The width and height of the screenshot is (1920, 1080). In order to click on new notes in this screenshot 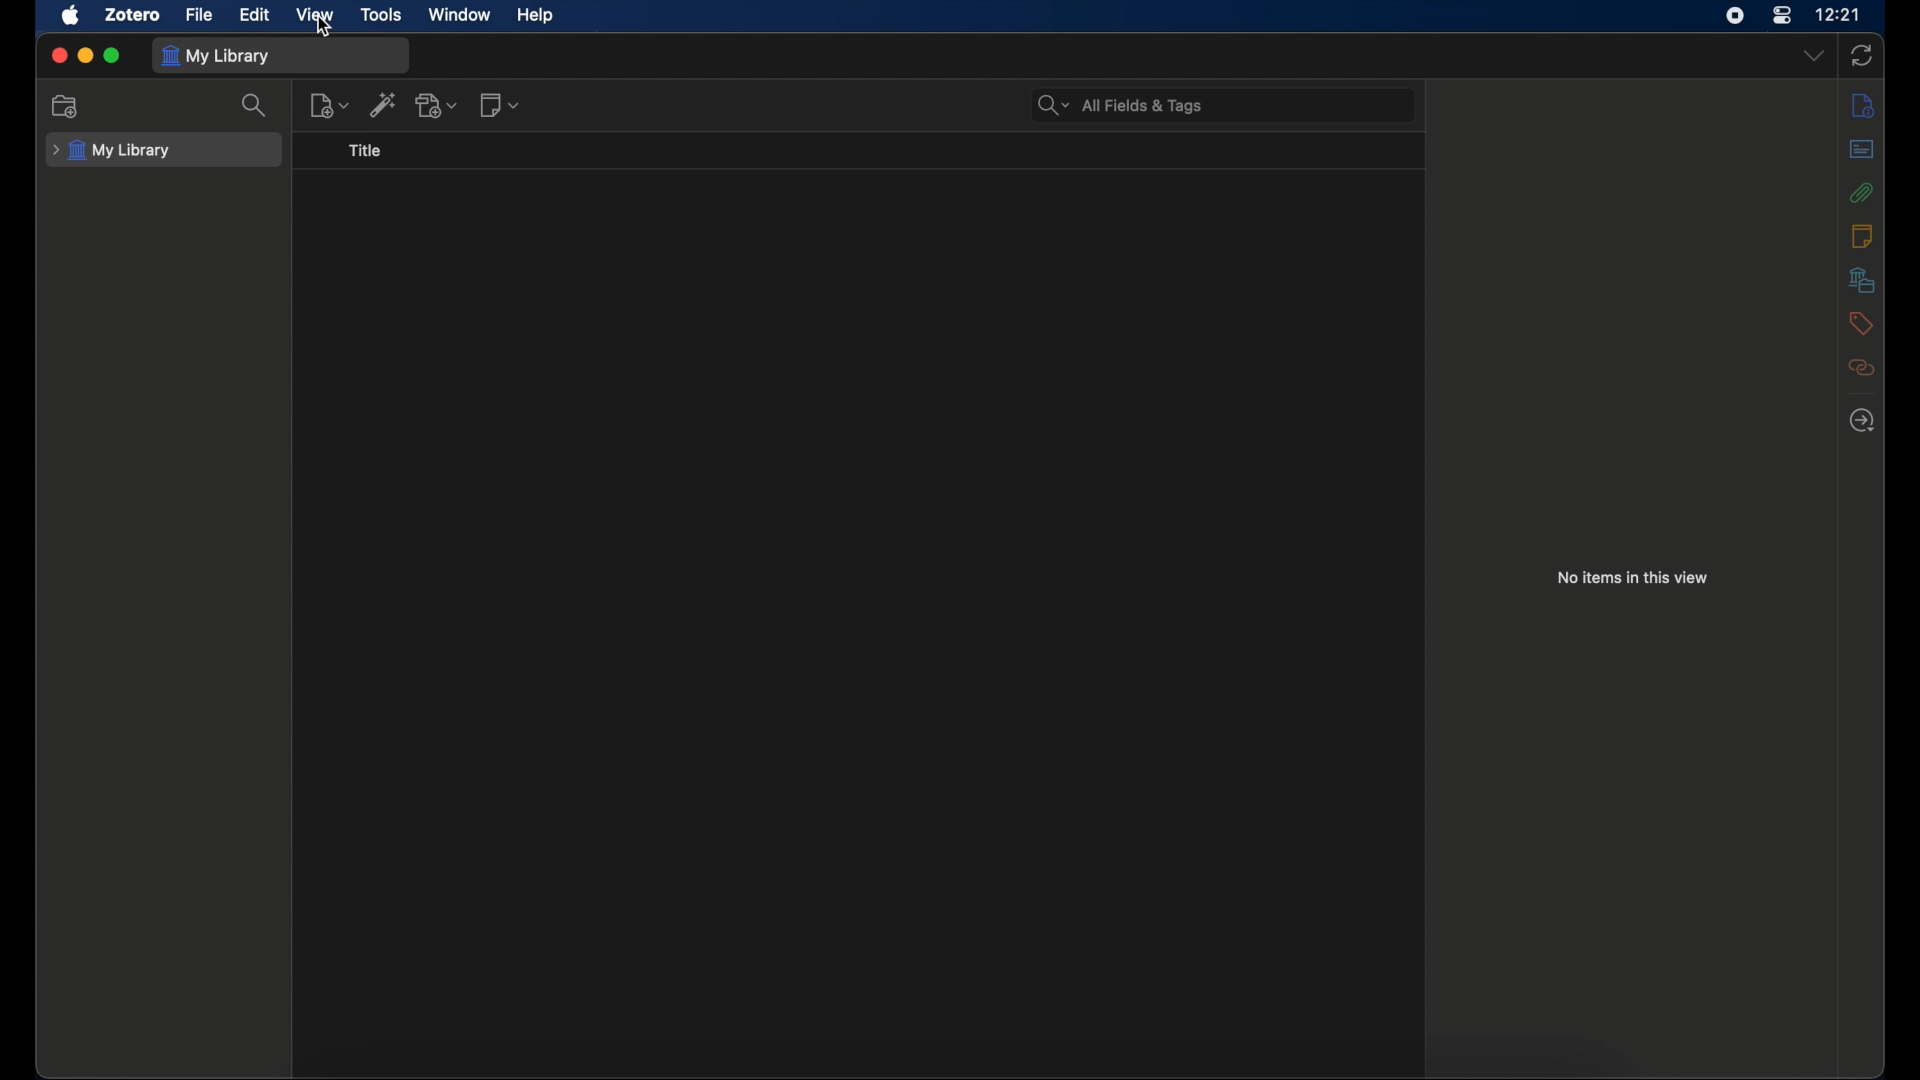, I will do `click(329, 106)`.